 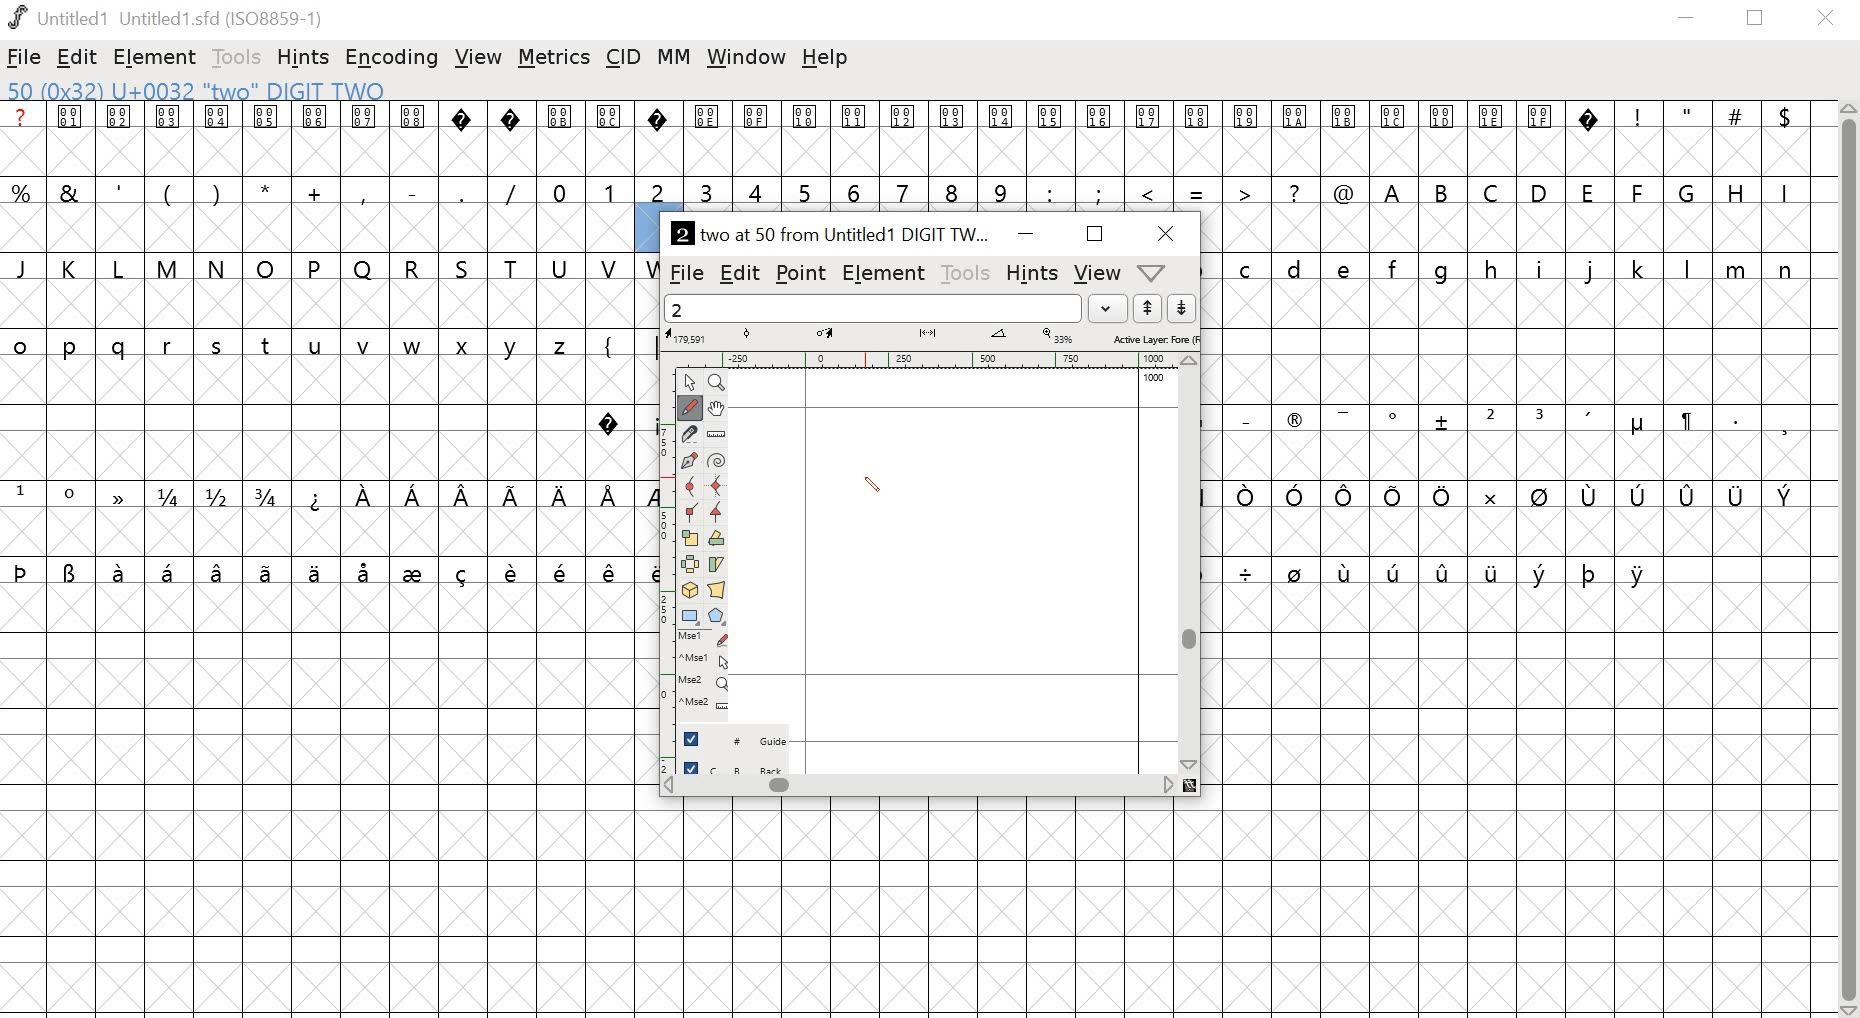 What do you see at coordinates (1148, 309) in the screenshot?
I see `up` at bounding box center [1148, 309].